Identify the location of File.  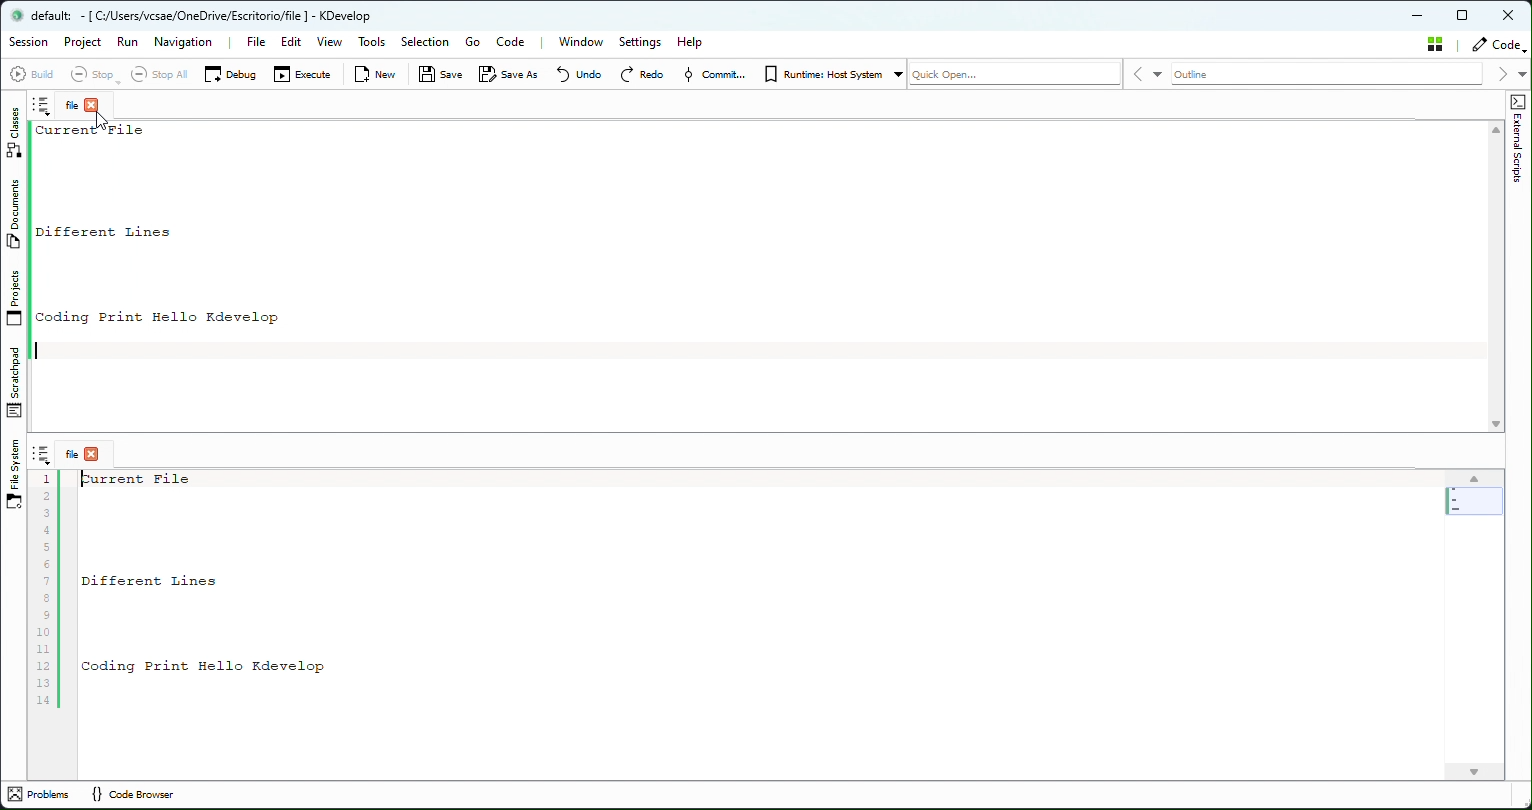
(254, 42).